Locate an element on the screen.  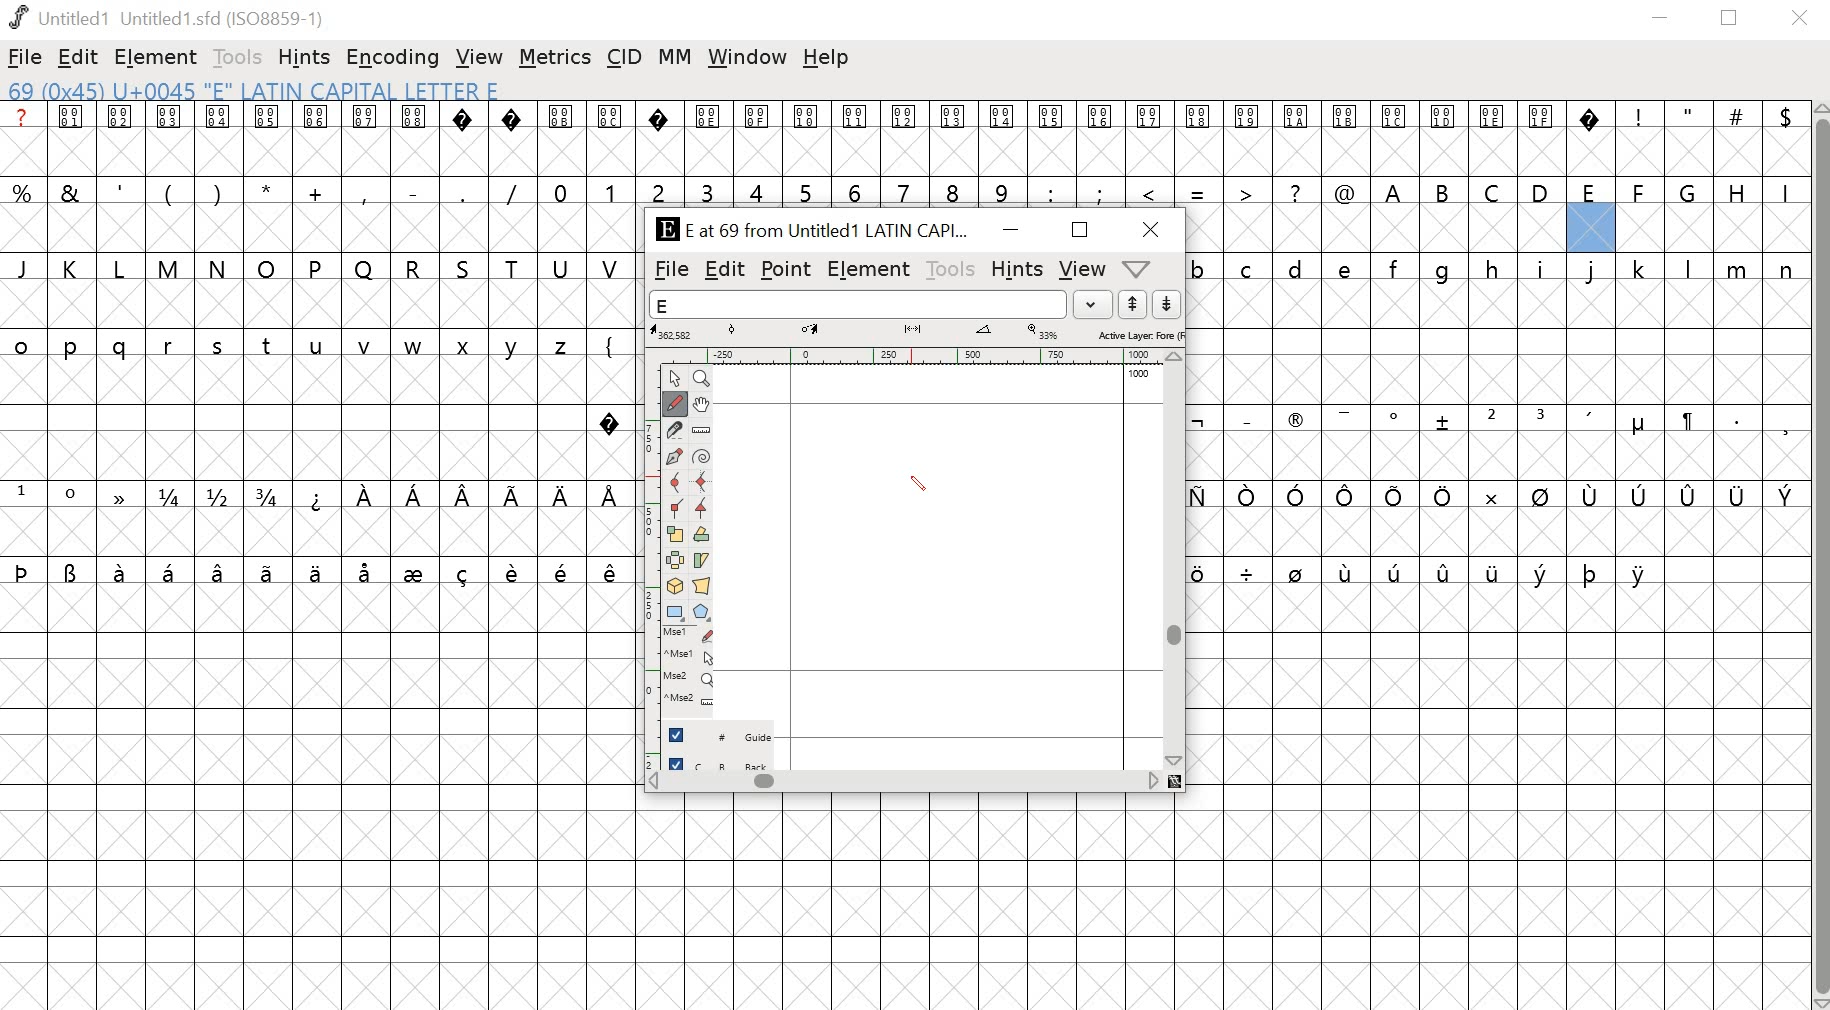
minimize is located at coordinates (1010, 232).